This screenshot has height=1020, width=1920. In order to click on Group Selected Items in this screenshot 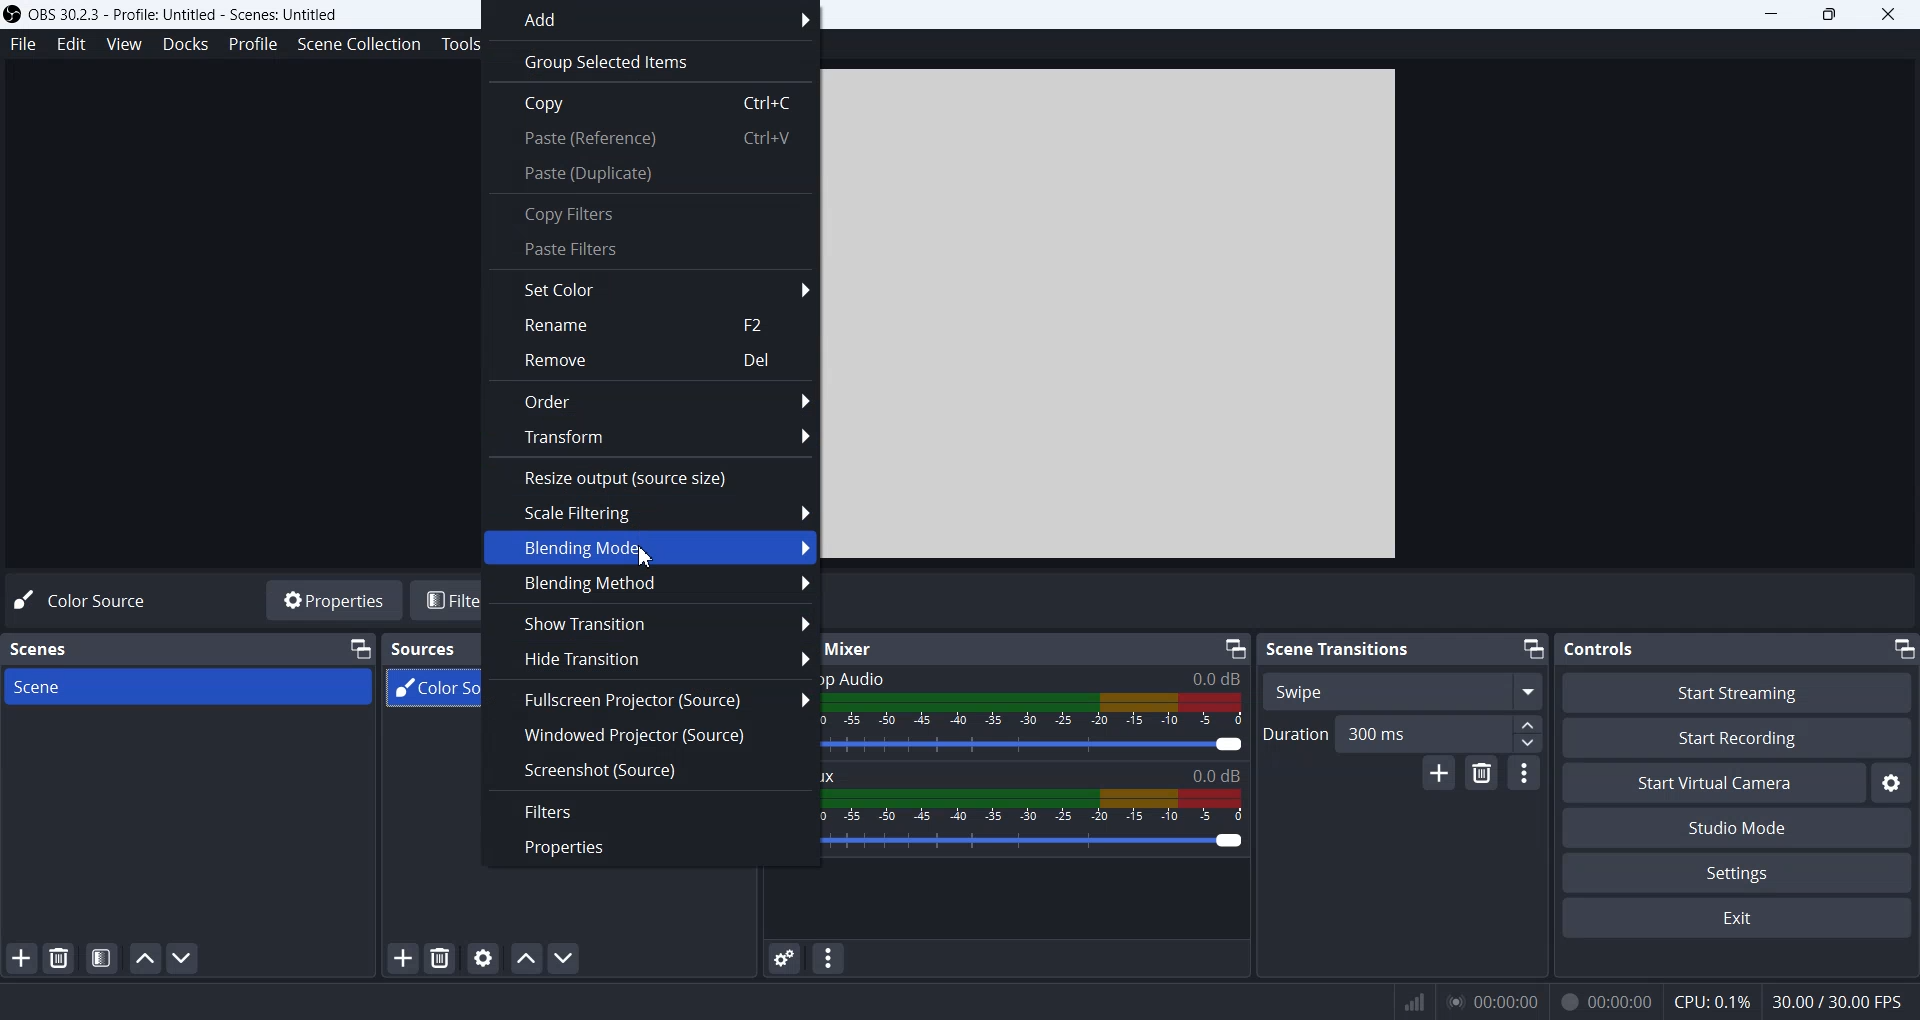, I will do `click(650, 60)`.